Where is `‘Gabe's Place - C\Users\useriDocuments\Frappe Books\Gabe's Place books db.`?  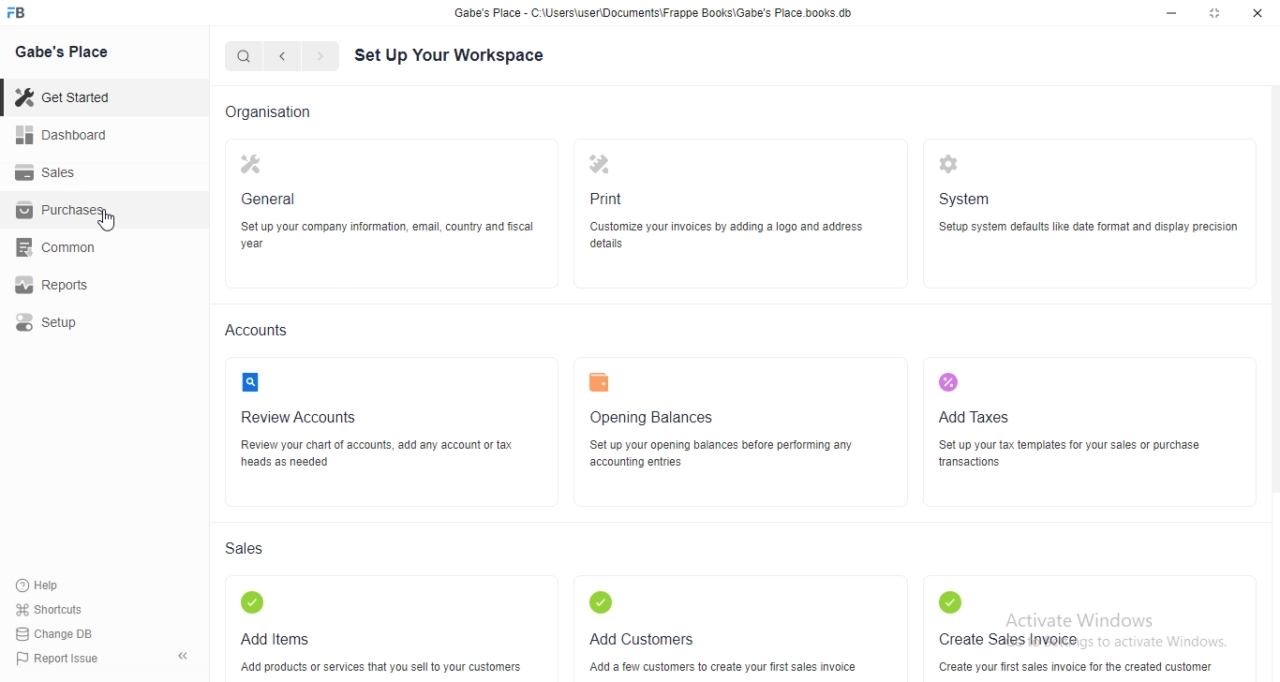
‘Gabe's Place - C\Users\useriDocuments\Frappe Books\Gabe's Place books db. is located at coordinates (653, 12).